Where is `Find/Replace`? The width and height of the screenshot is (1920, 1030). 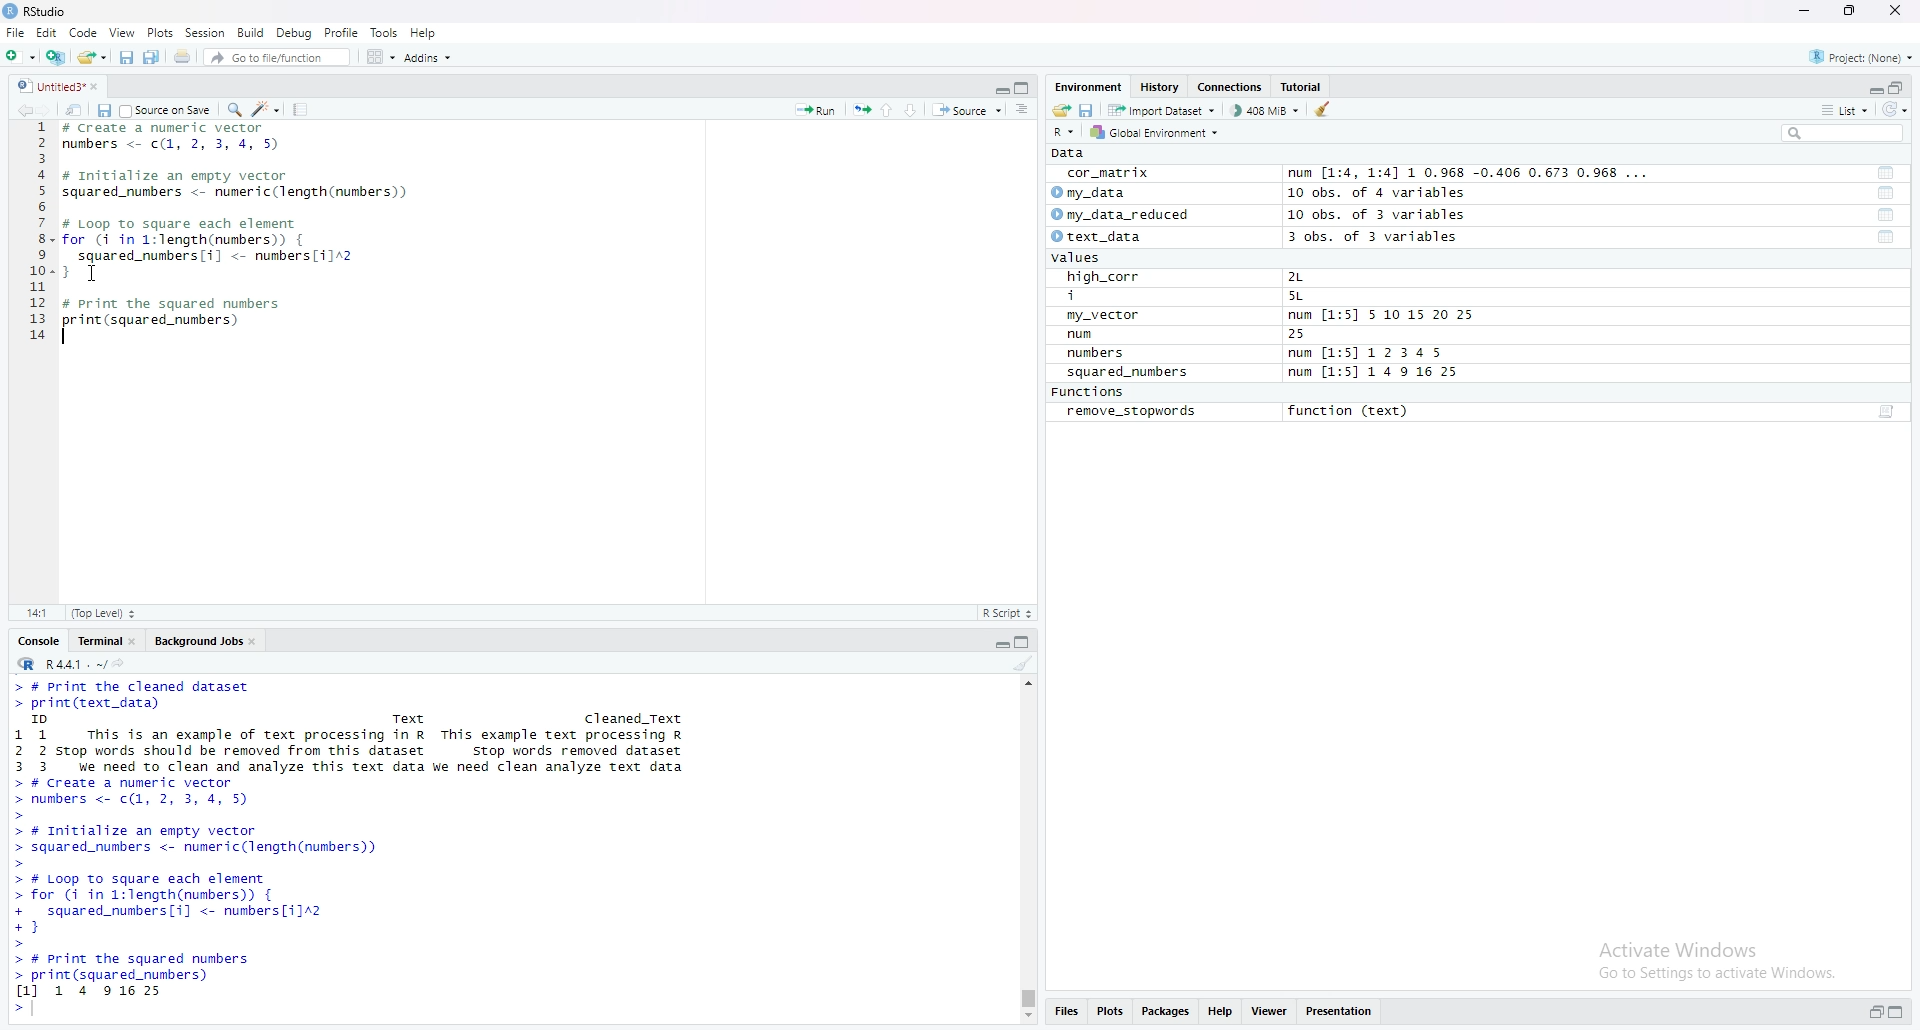 Find/Replace is located at coordinates (234, 108).